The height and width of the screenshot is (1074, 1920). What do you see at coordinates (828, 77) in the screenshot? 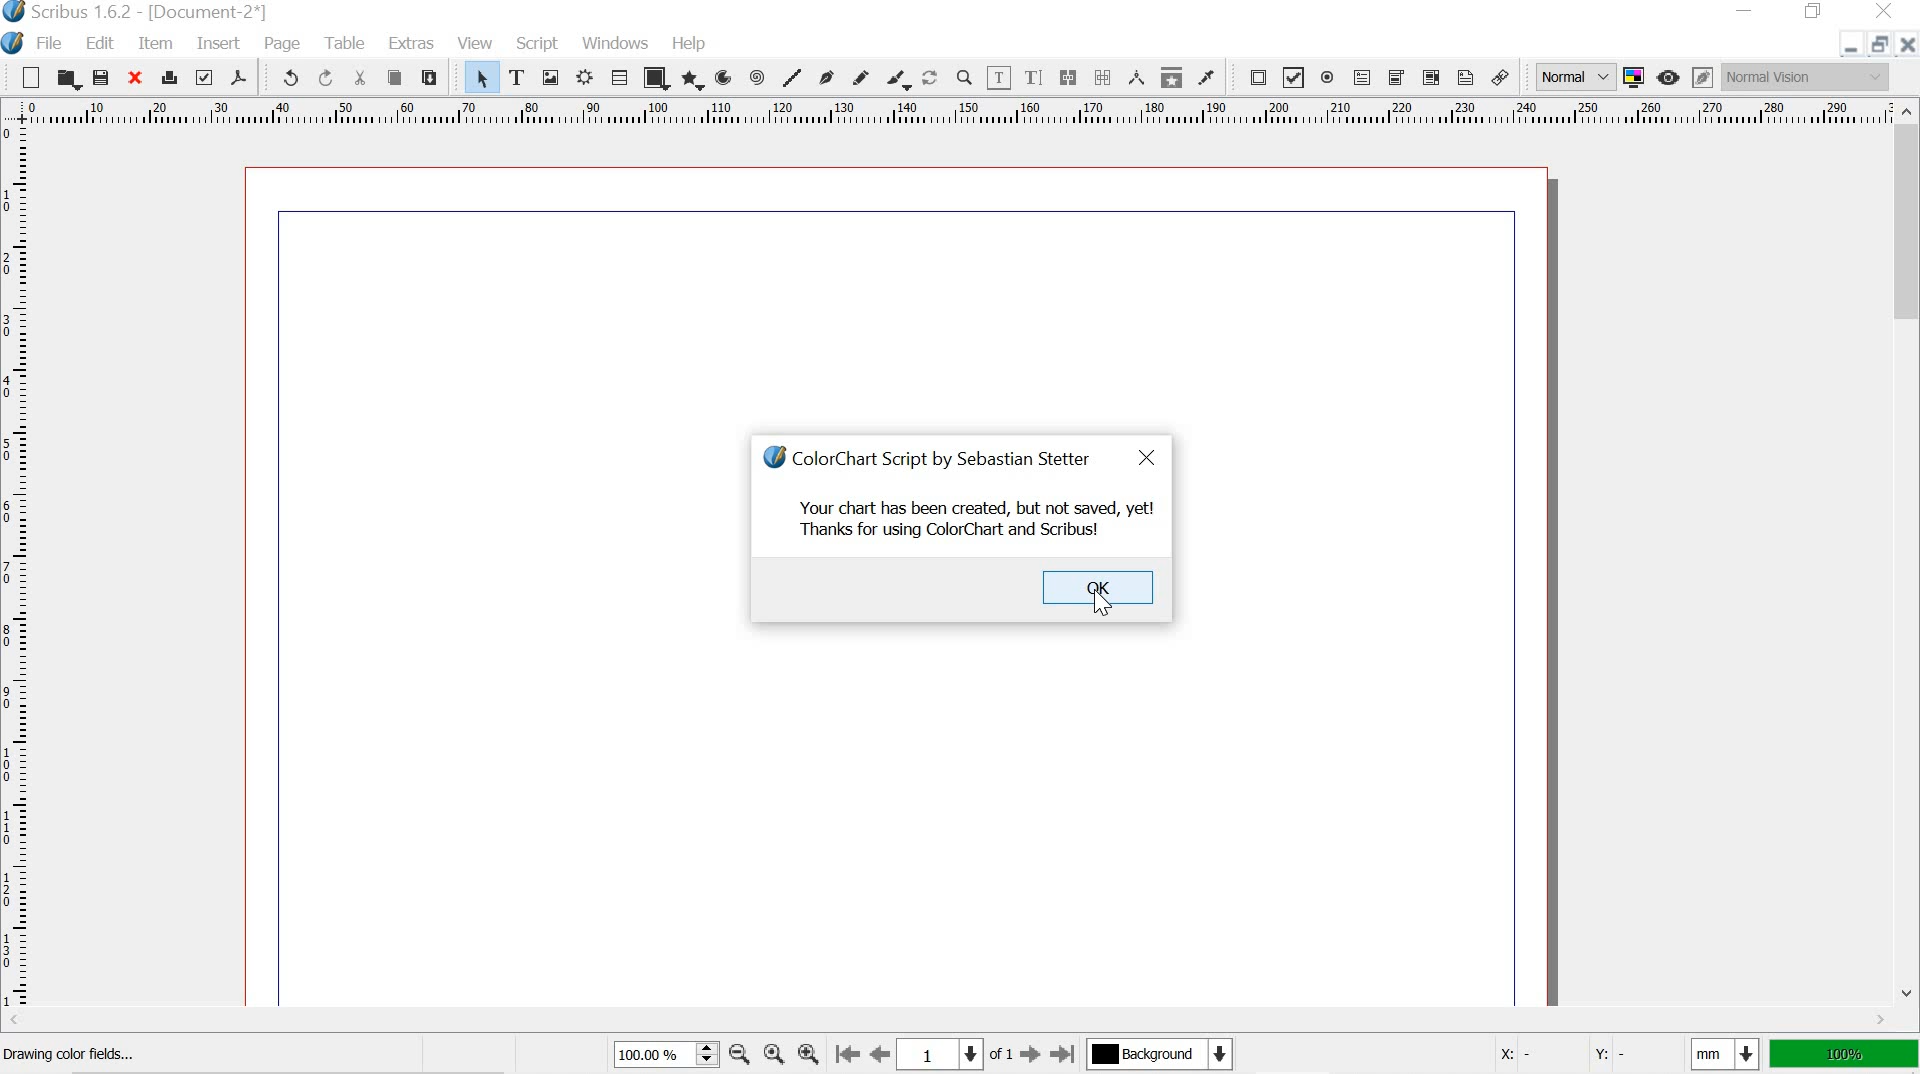
I see `bezier curve` at bounding box center [828, 77].